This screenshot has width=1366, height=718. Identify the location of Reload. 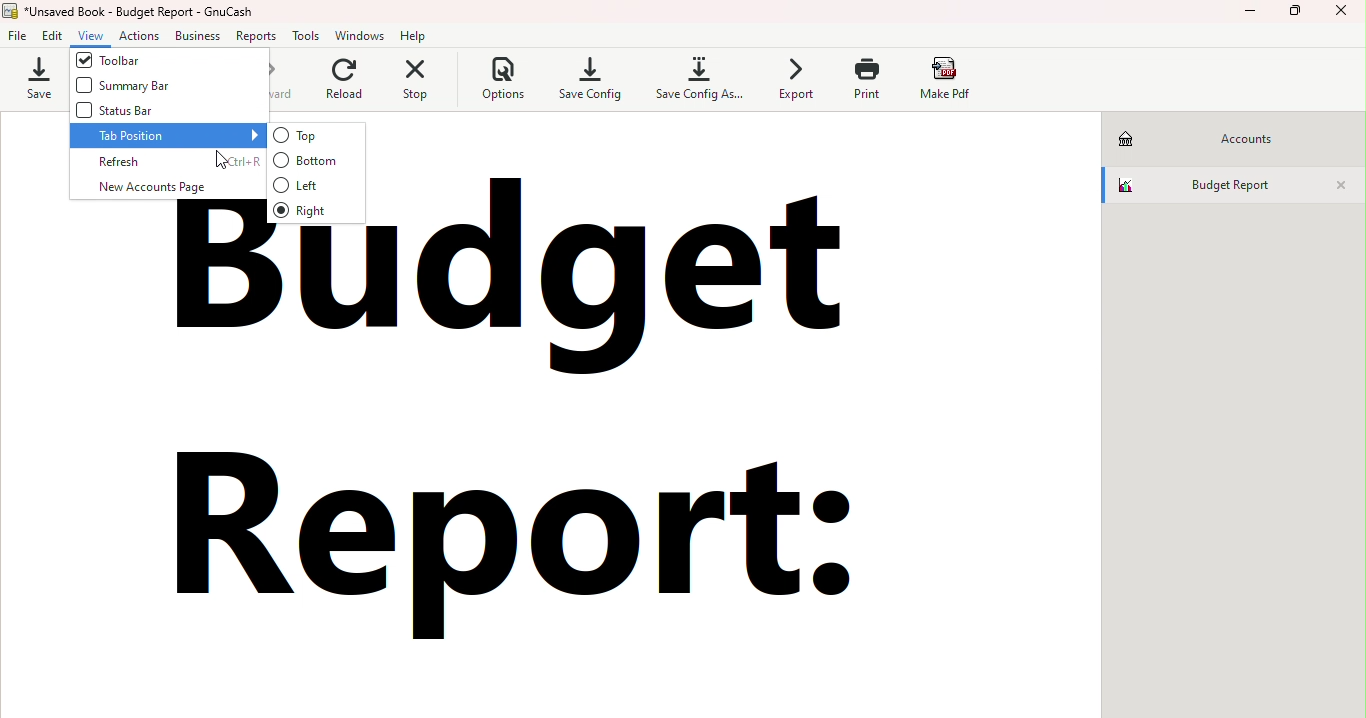
(342, 82).